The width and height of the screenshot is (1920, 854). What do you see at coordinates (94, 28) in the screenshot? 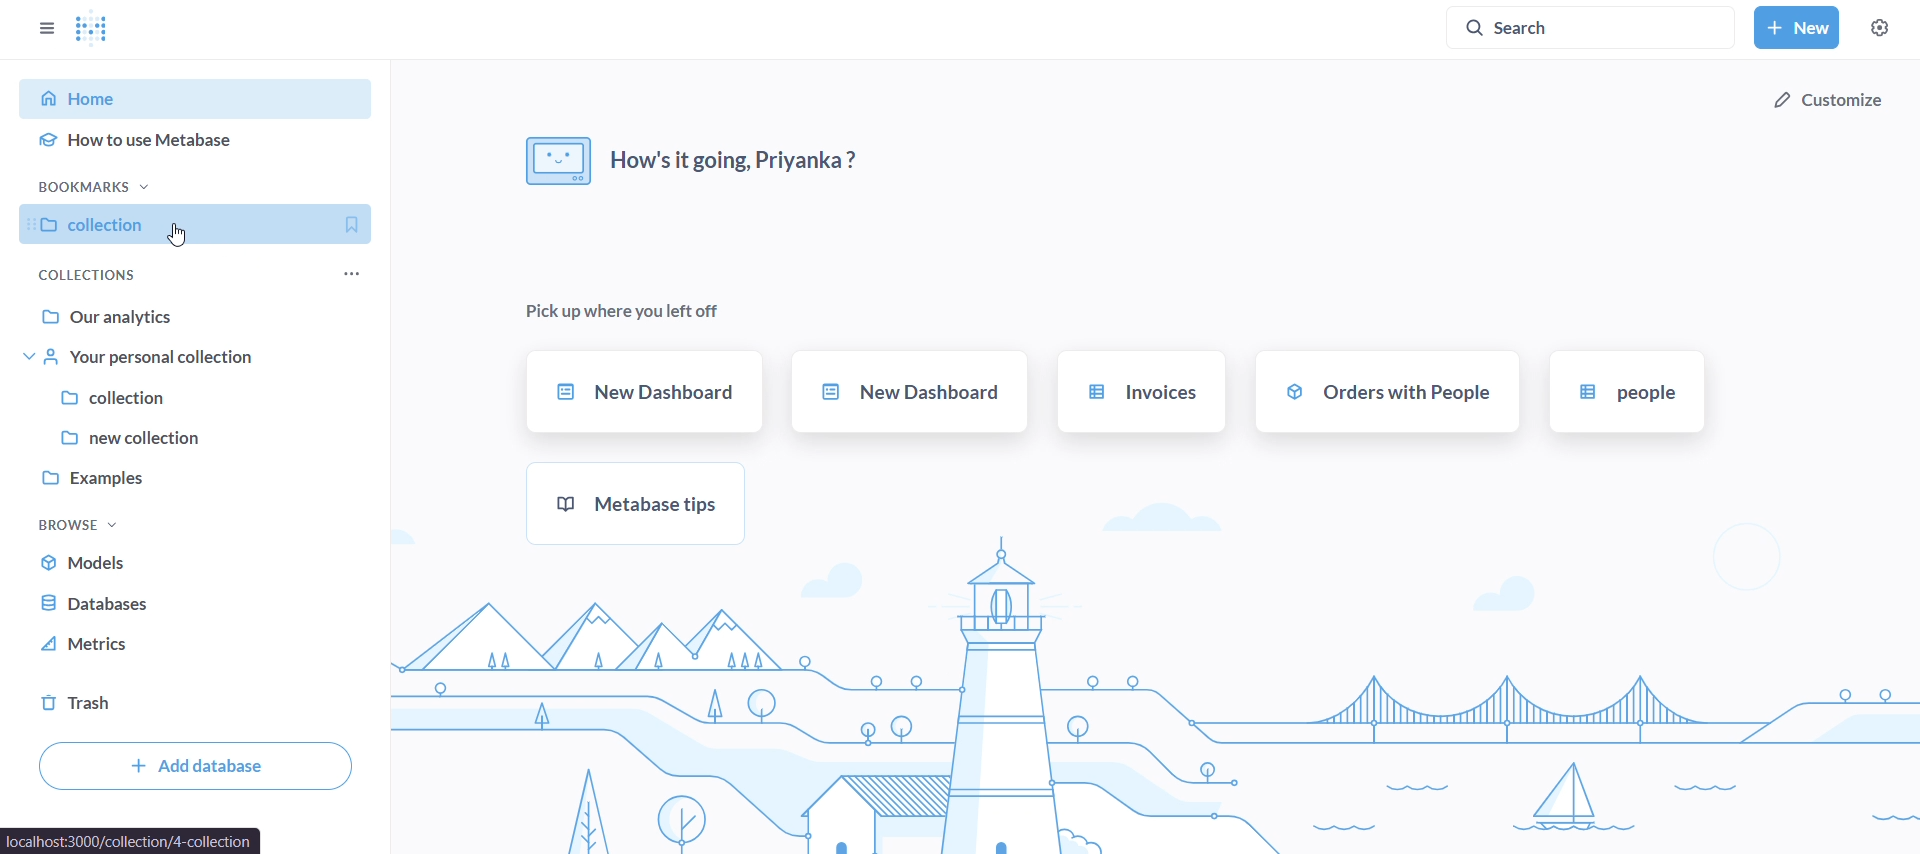
I see `Metabase logo` at bounding box center [94, 28].